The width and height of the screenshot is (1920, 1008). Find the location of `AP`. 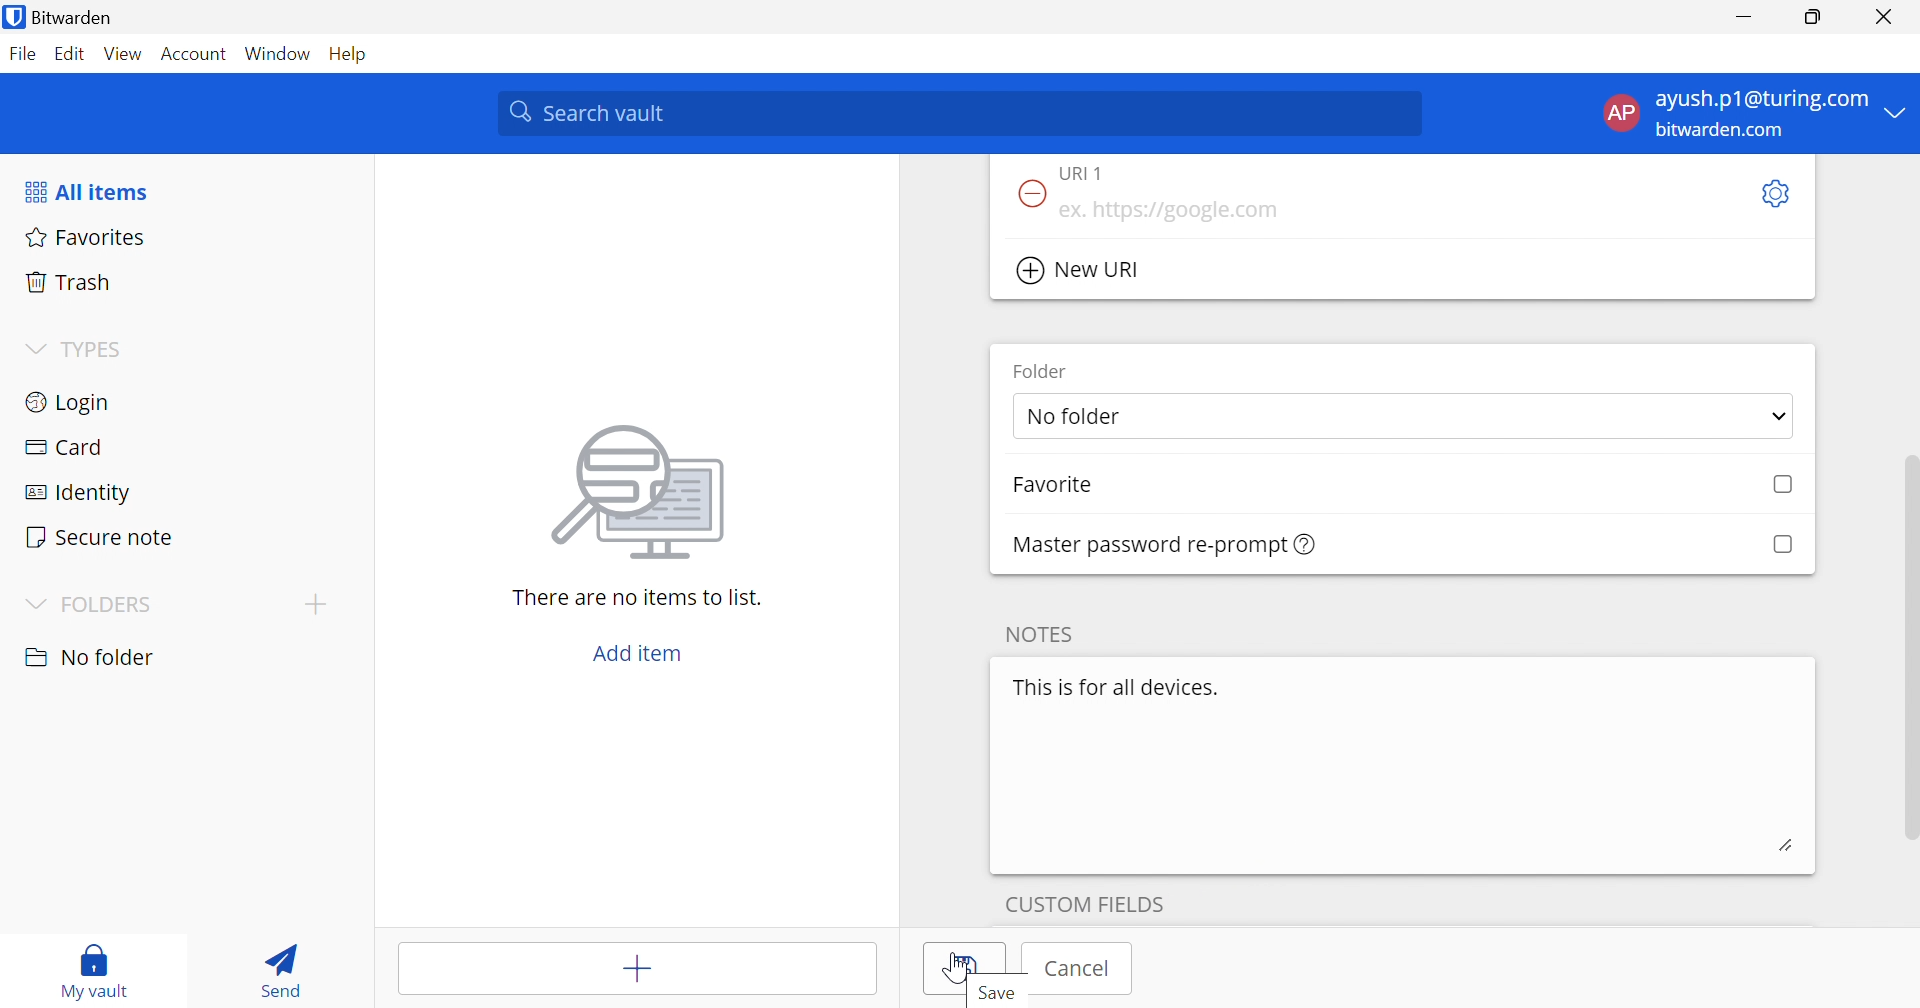

AP is located at coordinates (1619, 117).